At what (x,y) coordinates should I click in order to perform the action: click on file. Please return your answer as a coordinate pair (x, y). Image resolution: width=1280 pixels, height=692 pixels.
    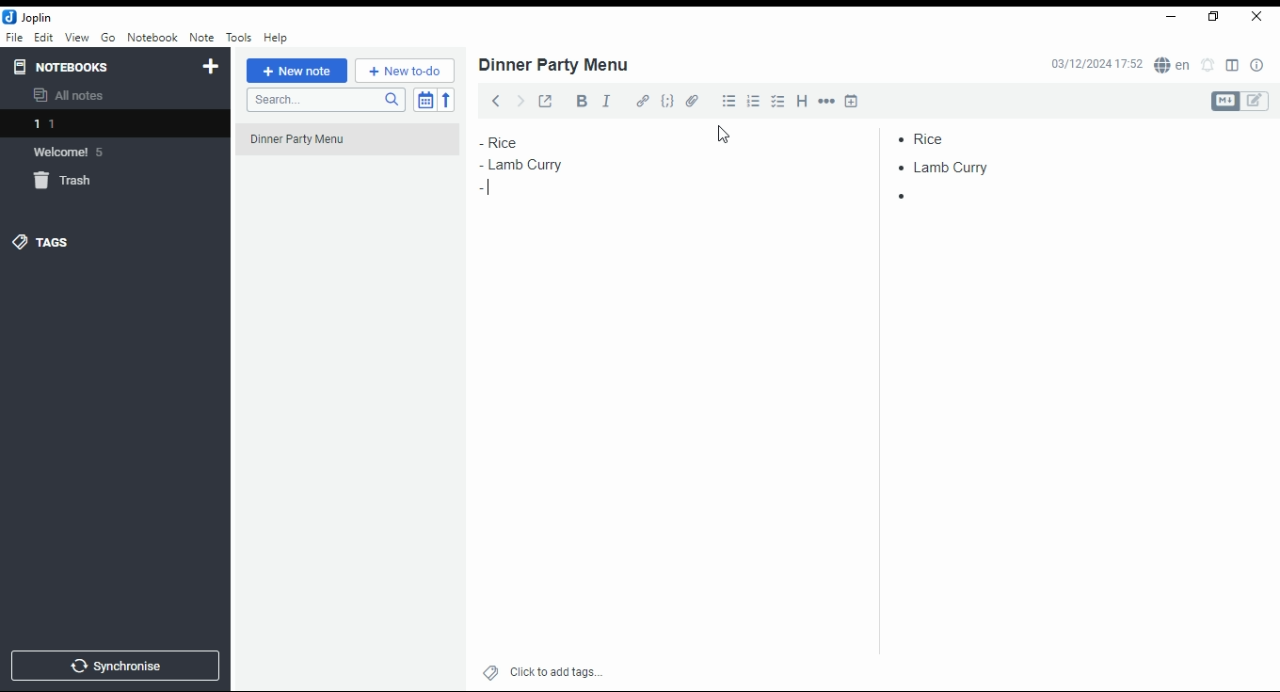
    Looking at the image, I should click on (14, 37).